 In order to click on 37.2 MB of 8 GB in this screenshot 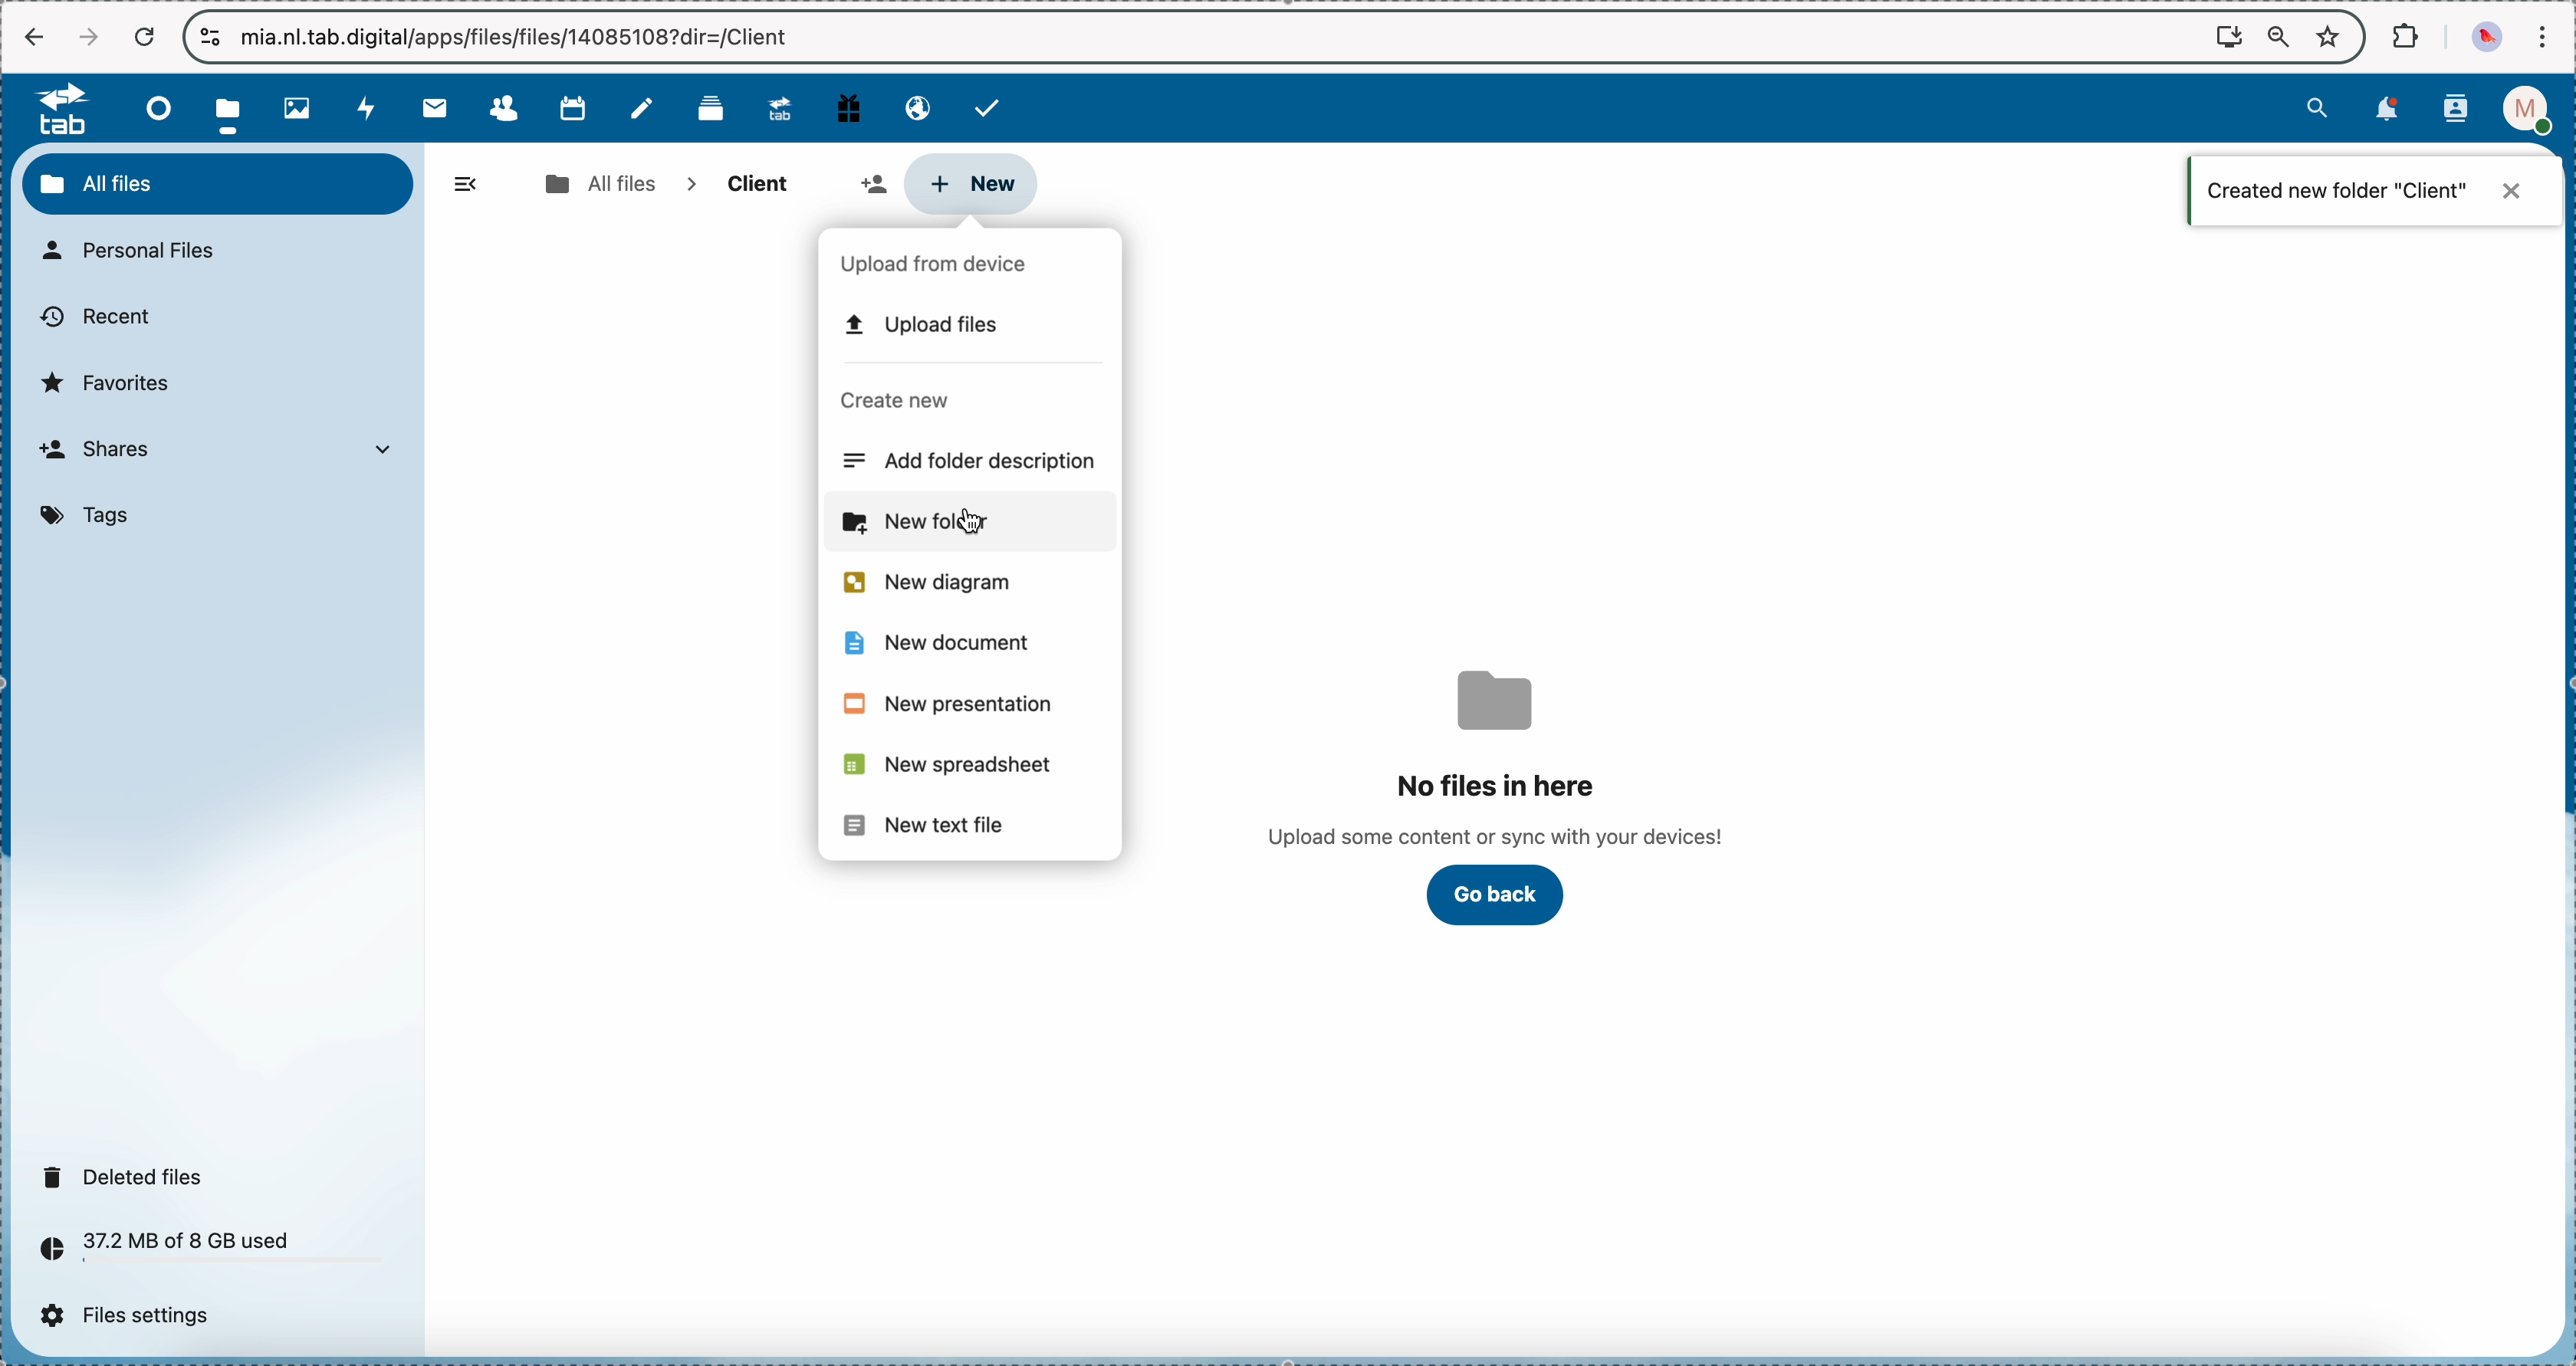, I will do `click(158, 1252)`.